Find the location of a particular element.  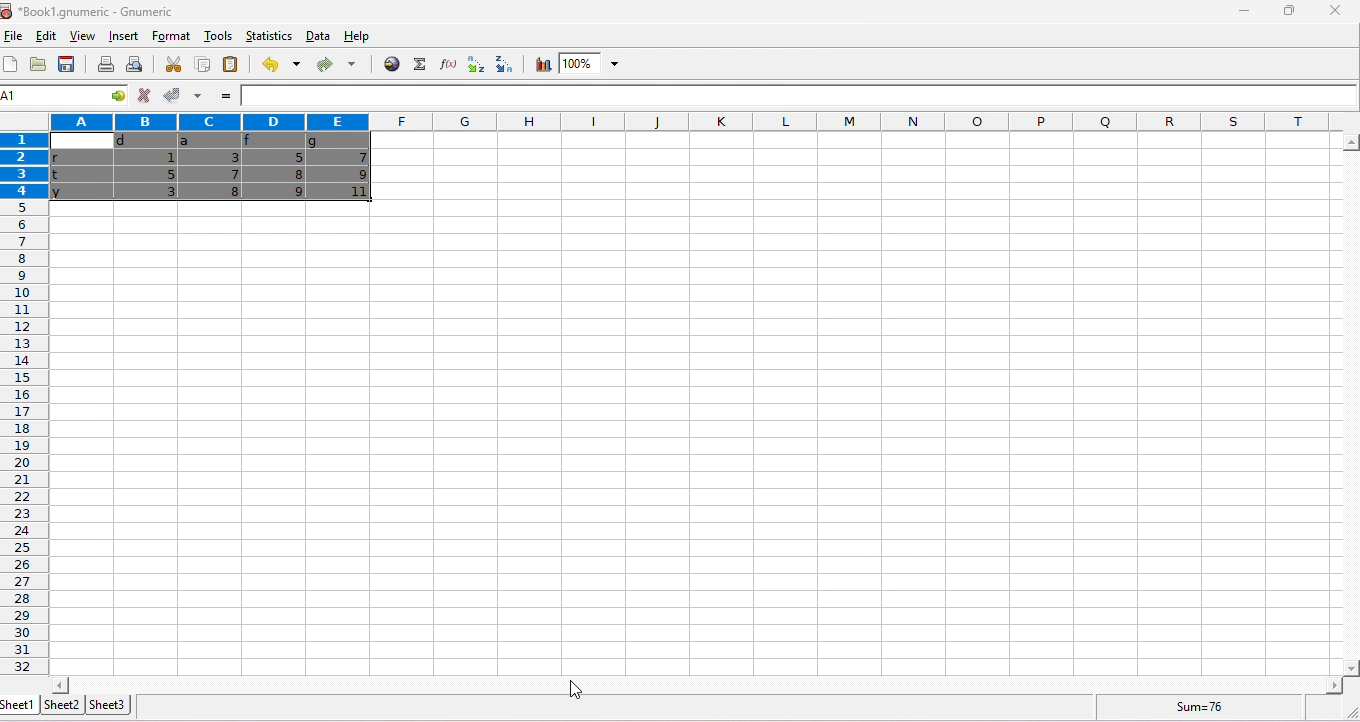

copy is located at coordinates (201, 64).